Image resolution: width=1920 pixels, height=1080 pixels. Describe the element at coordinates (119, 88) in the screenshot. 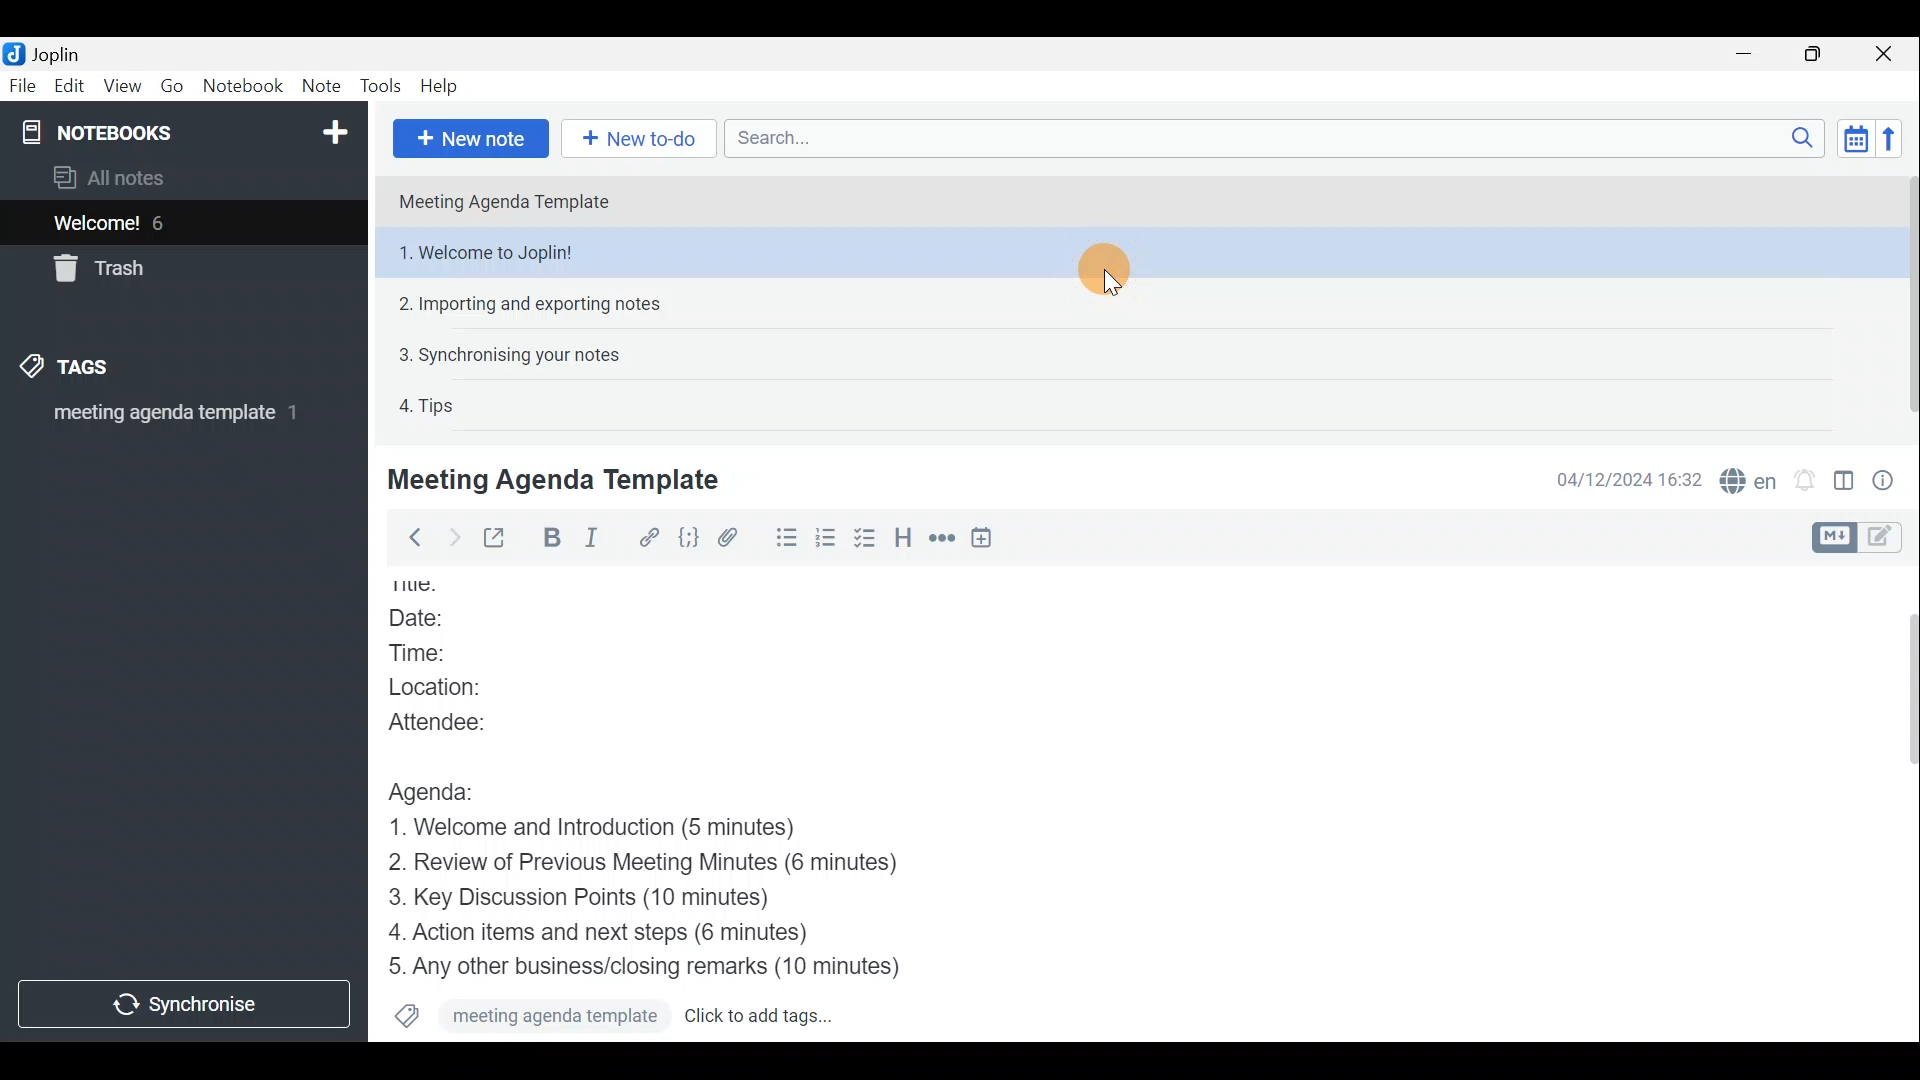

I see `View` at that location.